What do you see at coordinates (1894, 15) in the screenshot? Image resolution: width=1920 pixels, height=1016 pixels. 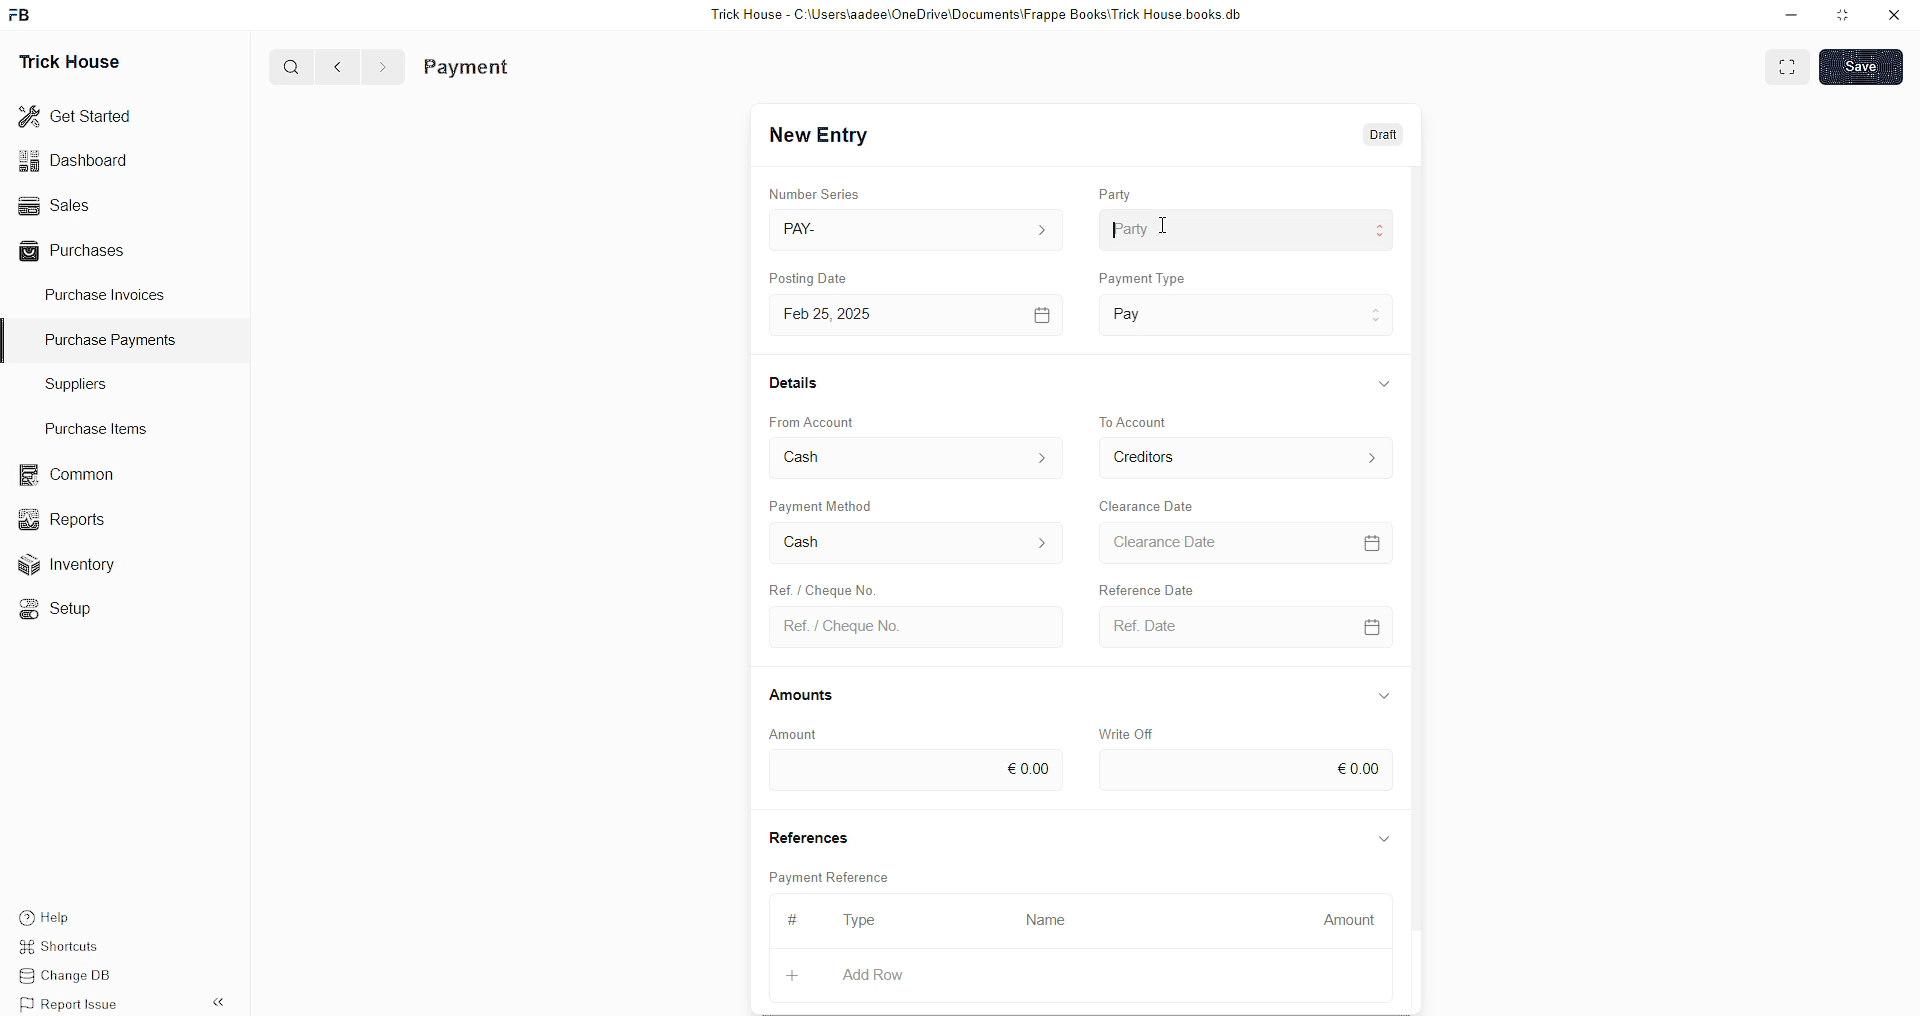 I see `close` at bounding box center [1894, 15].